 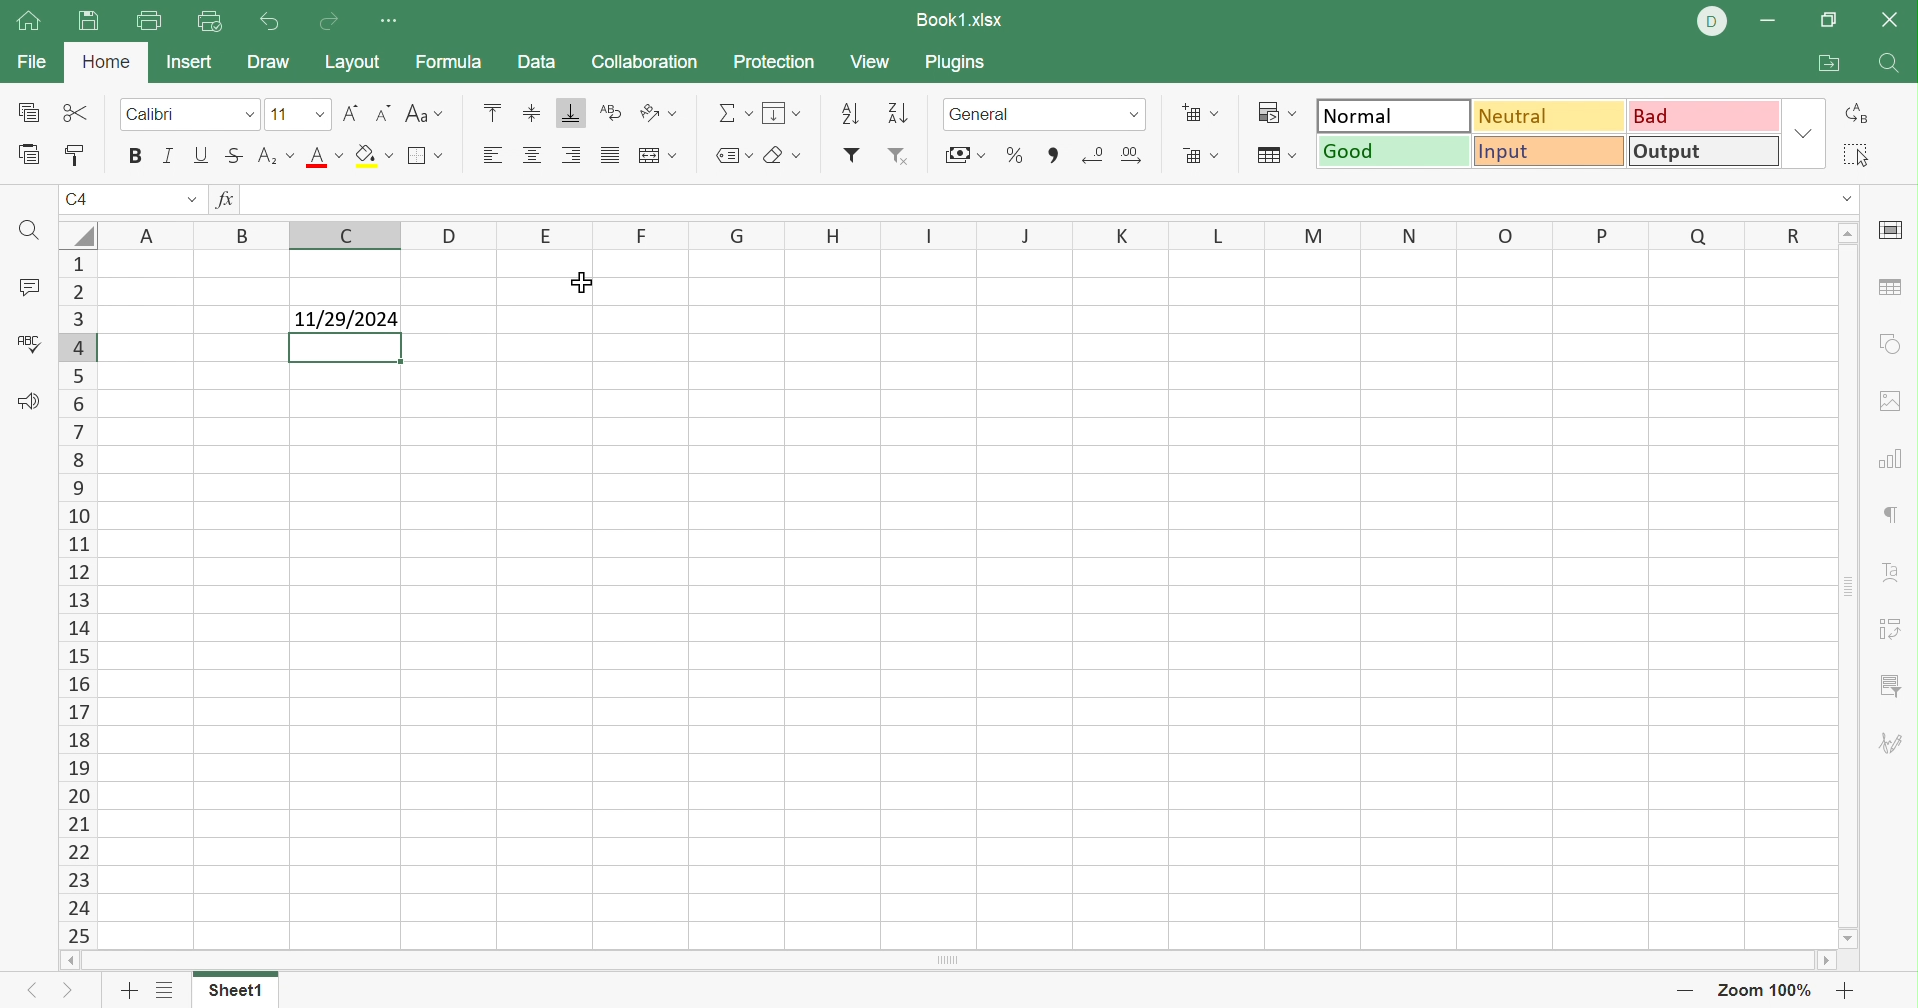 What do you see at coordinates (76, 234) in the screenshot?
I see `select all cells` at bounding box center [76, 234].